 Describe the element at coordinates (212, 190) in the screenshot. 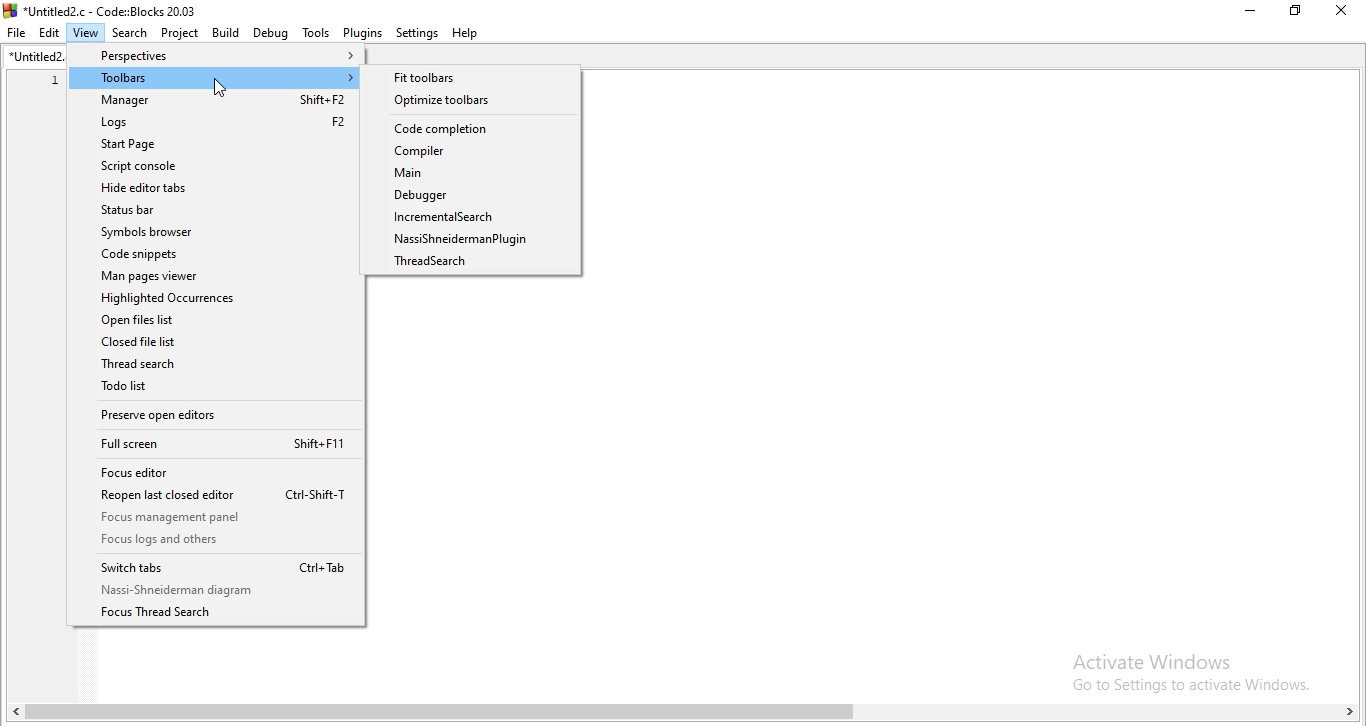

I see `Hide editor tabs` at that location.